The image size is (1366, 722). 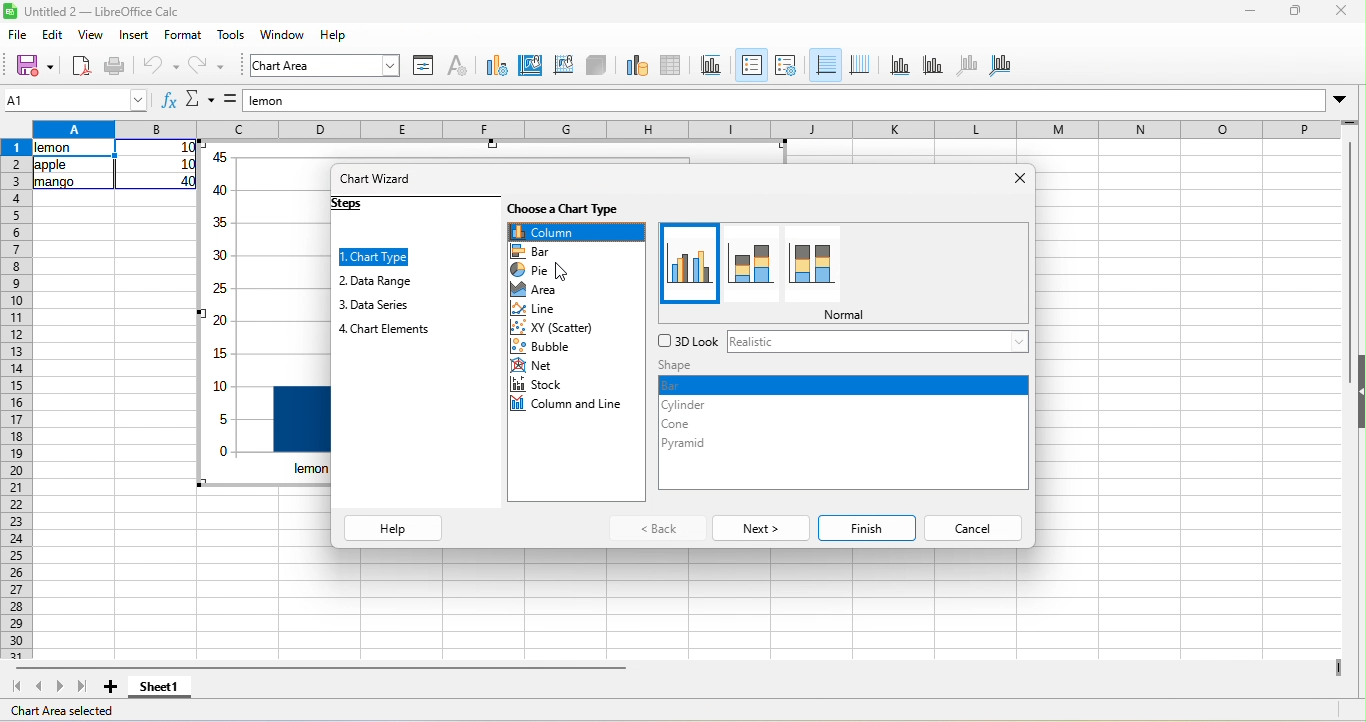 What do you see at coordinates (688, 340) in the screenshot?
I see `3d lock` at bounding box center [688, 340].